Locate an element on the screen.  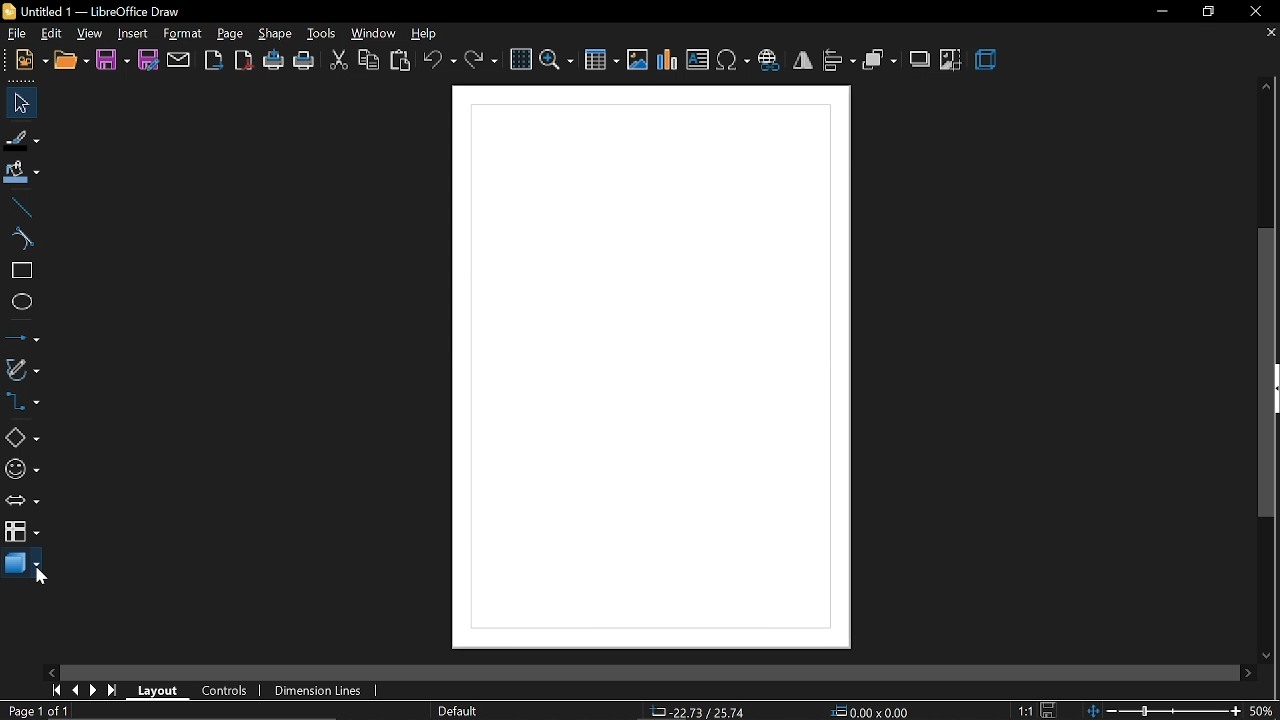
help is located at coordinates (426, 33).